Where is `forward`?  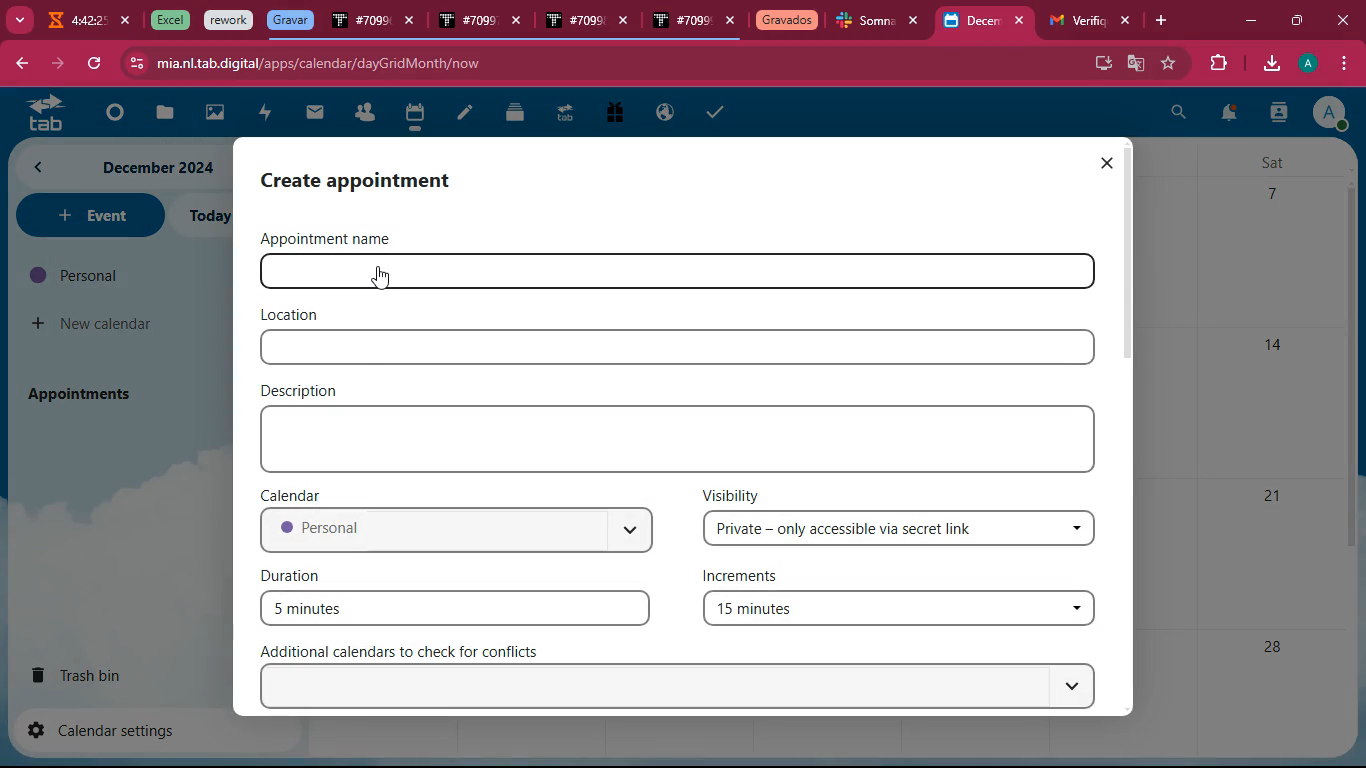 forward is located at coordinates (55, 64).